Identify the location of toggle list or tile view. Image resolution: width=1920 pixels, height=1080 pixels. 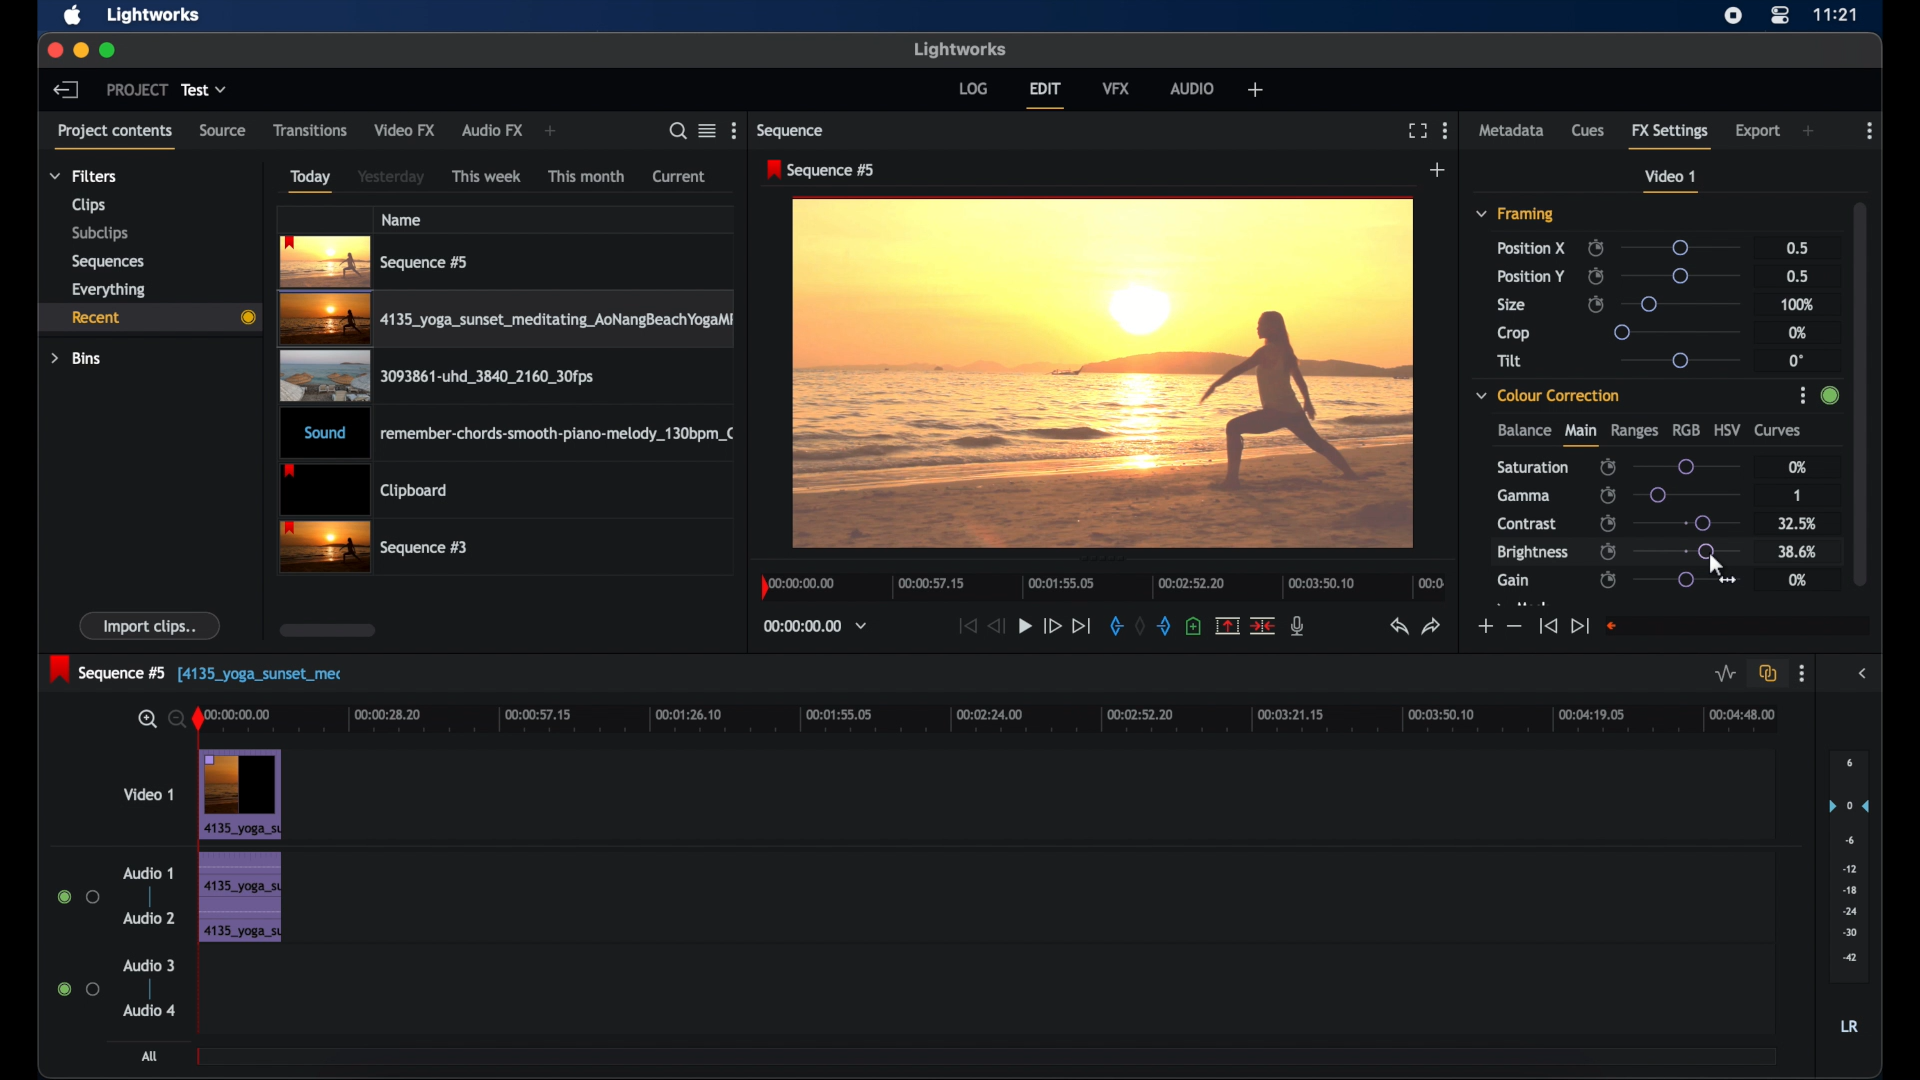
(707, 130).